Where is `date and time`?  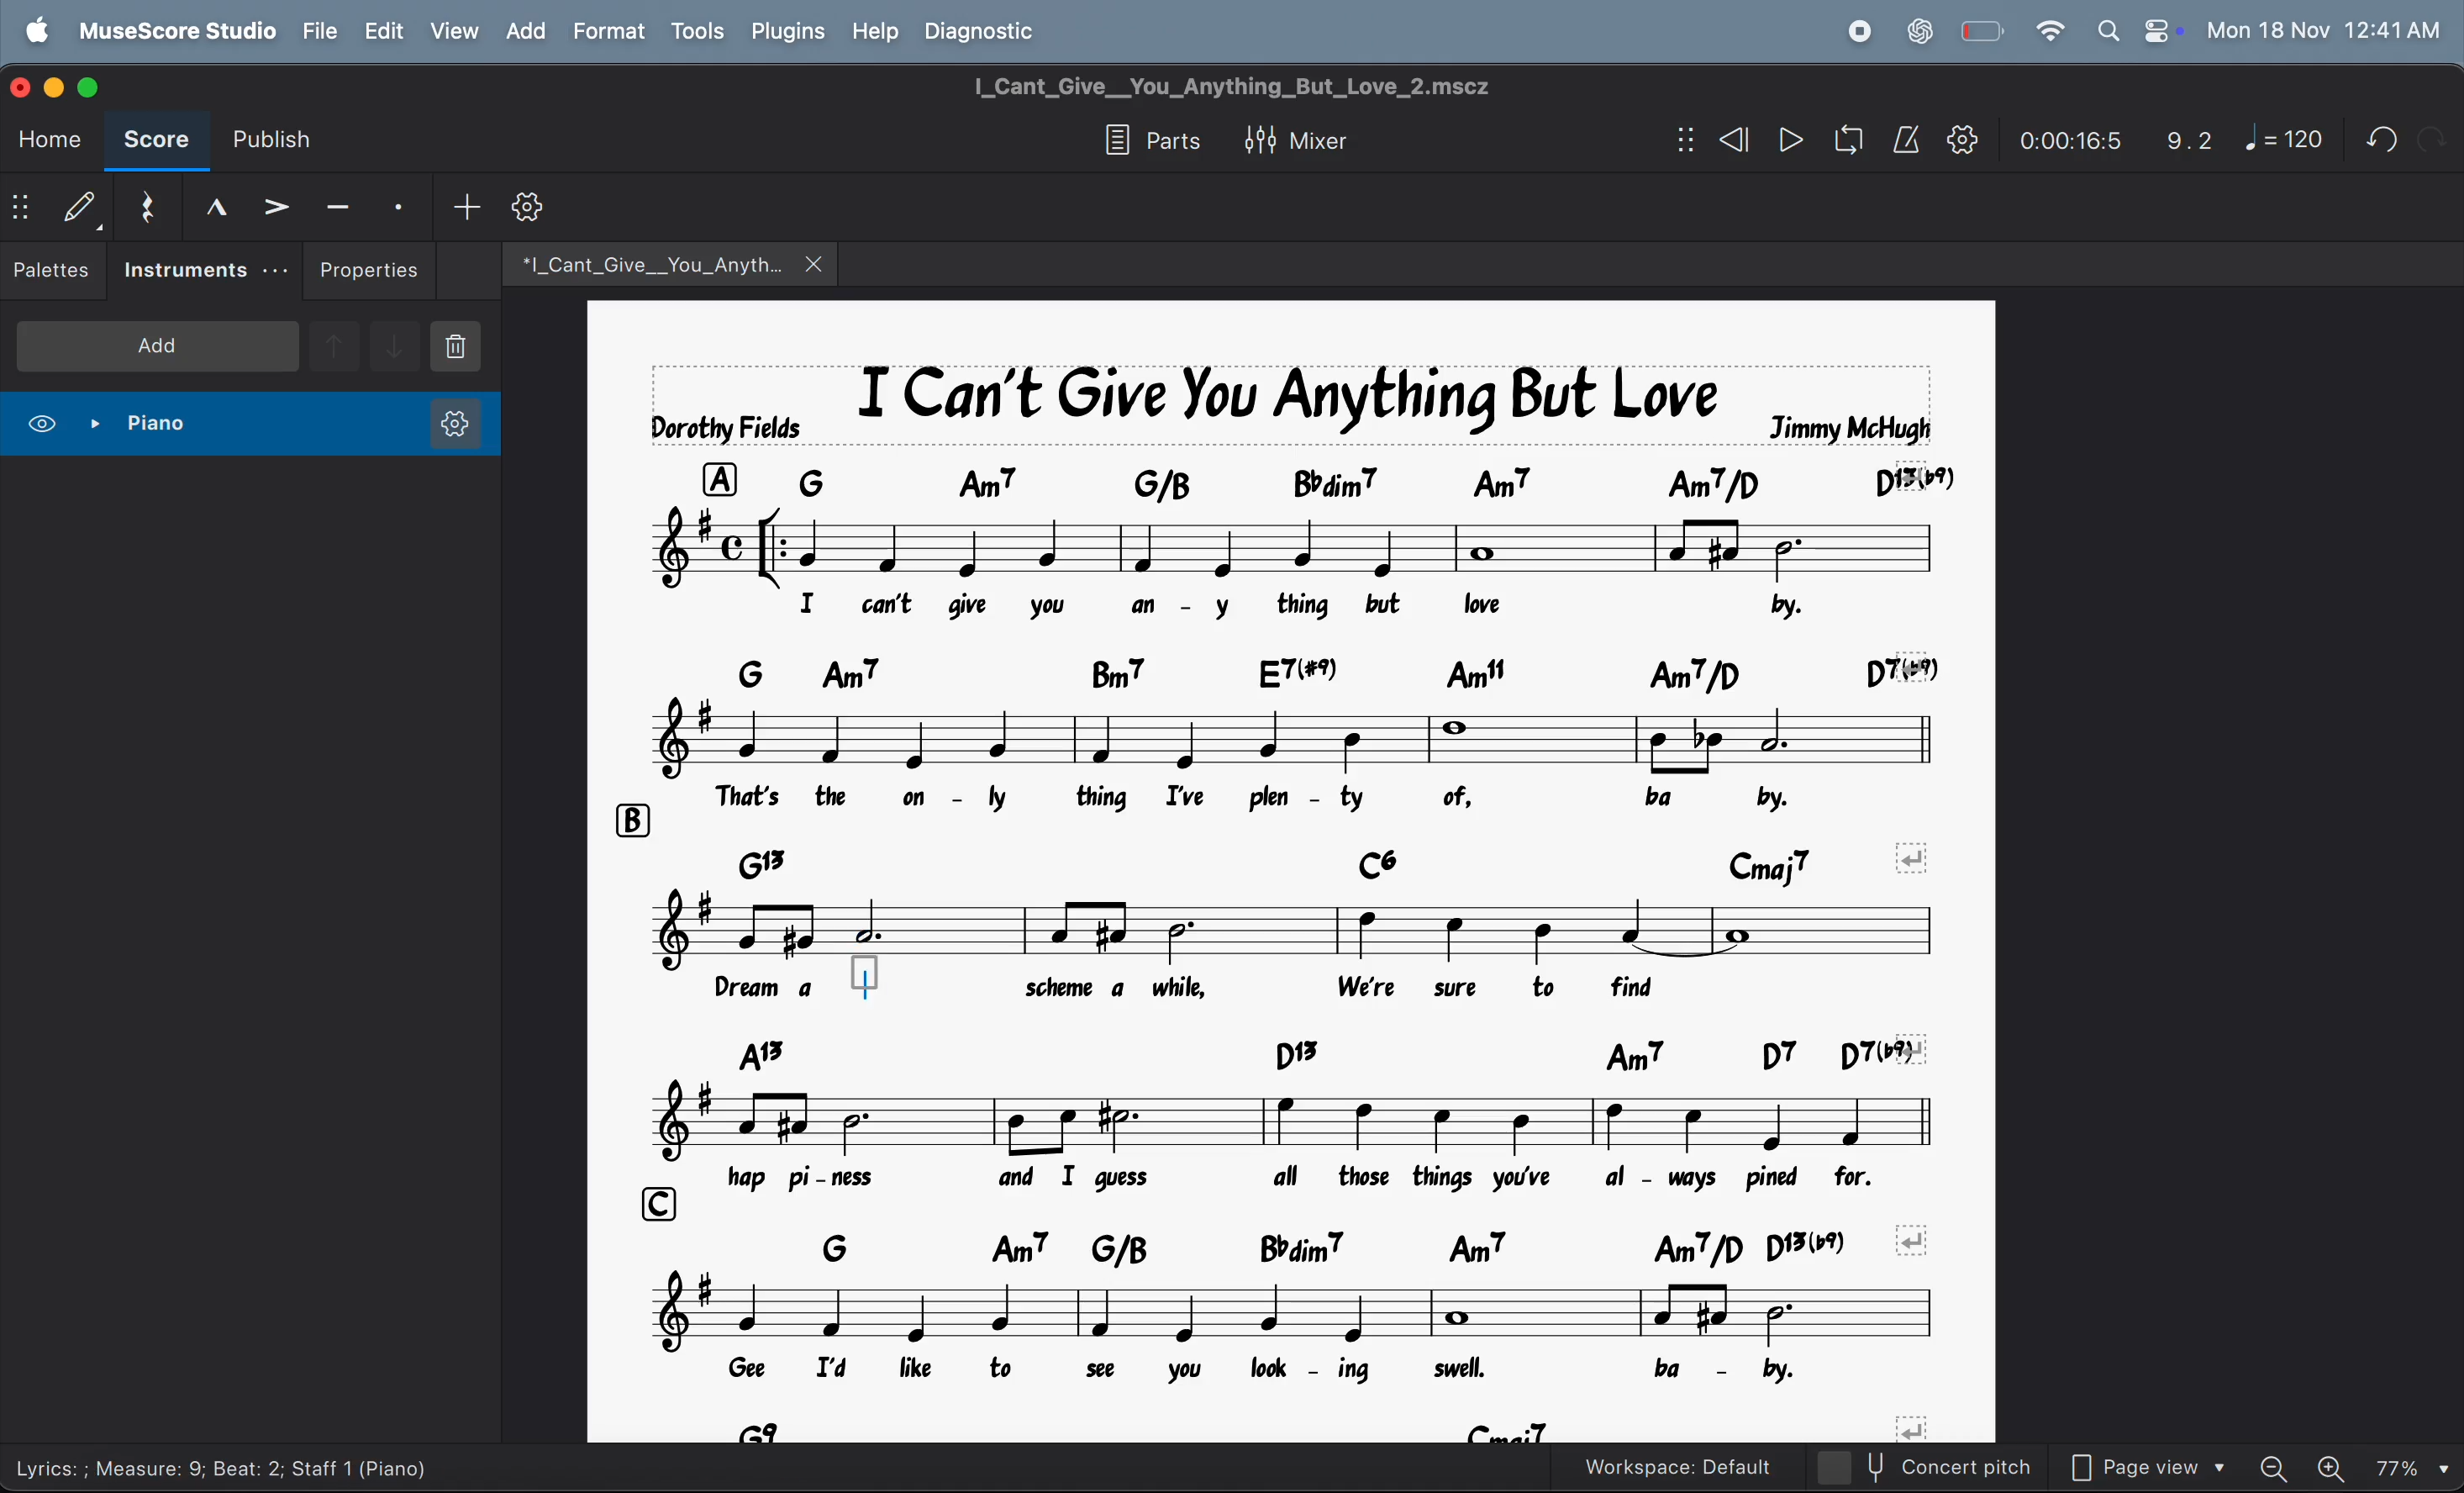
date and time is located at coordinates (2329, 30).